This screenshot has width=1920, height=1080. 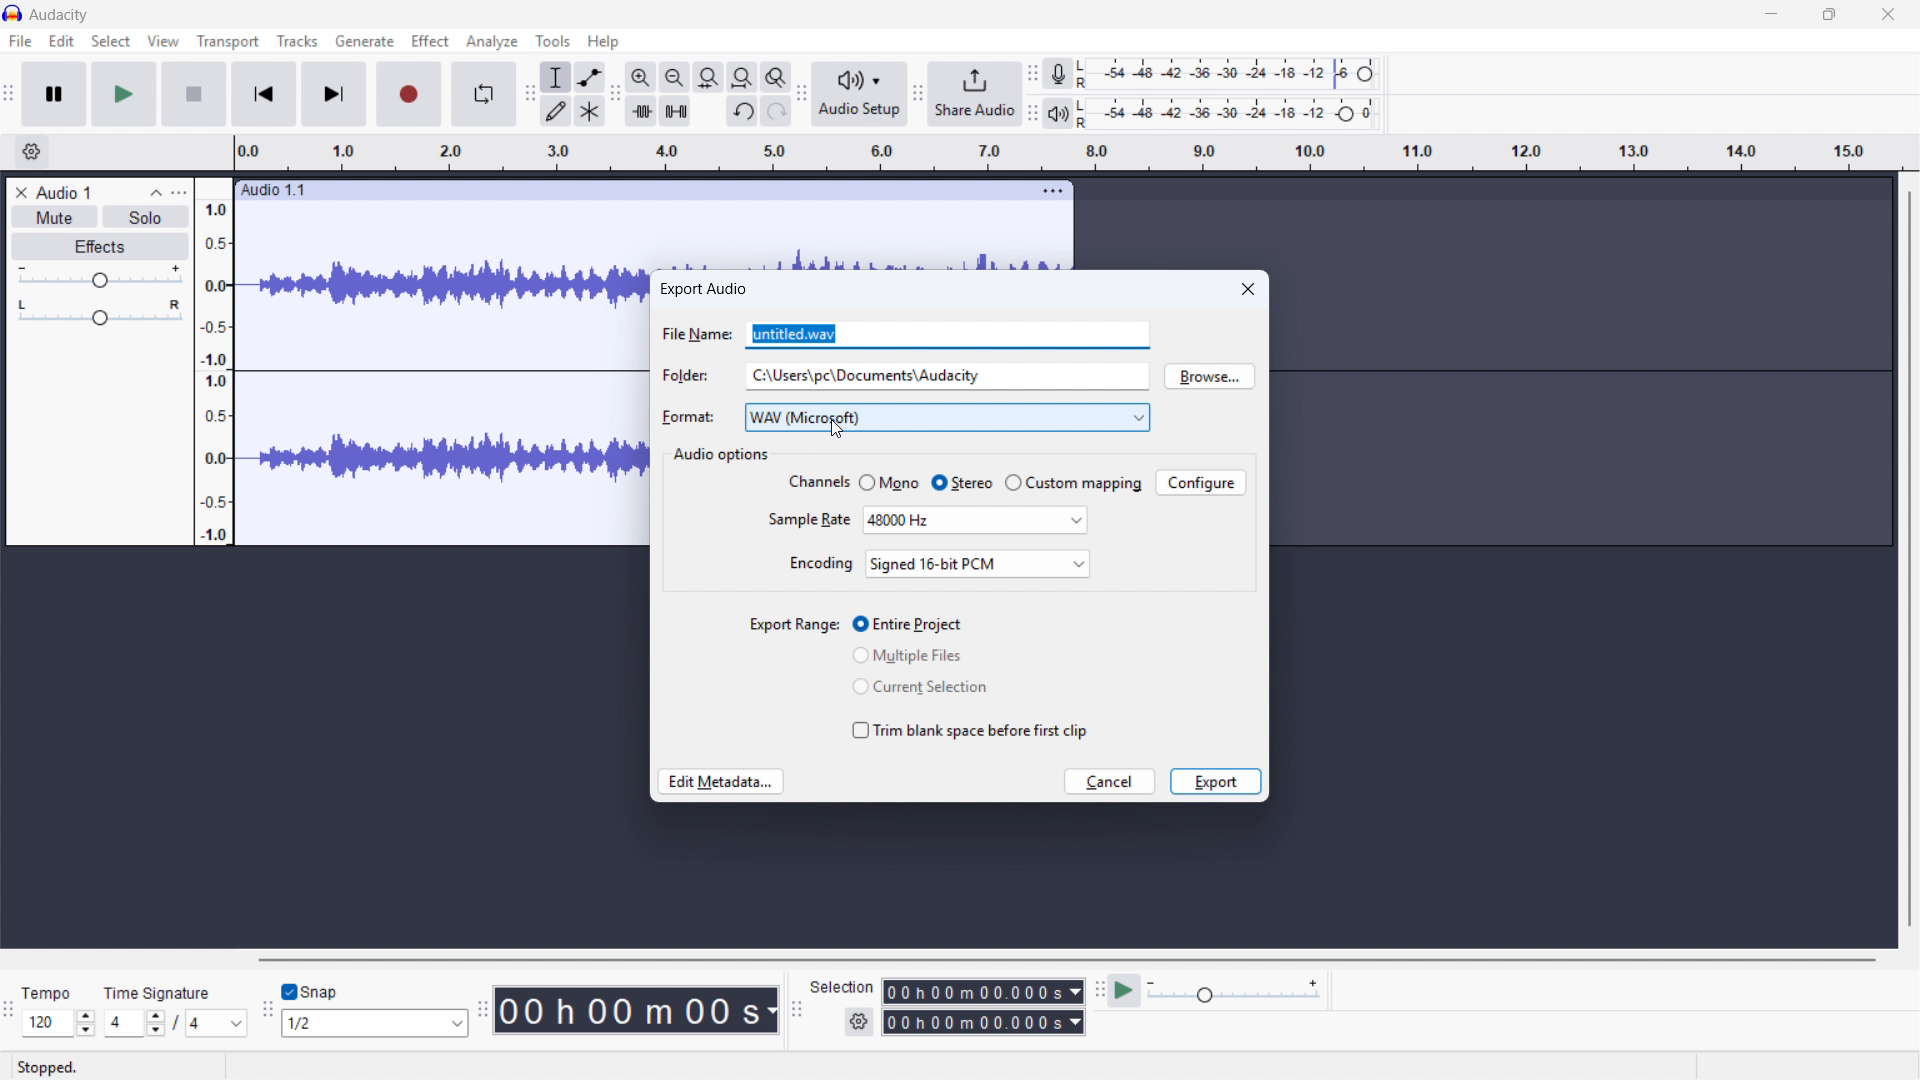 I want to click on Folder location , so click(x=948, y=376).